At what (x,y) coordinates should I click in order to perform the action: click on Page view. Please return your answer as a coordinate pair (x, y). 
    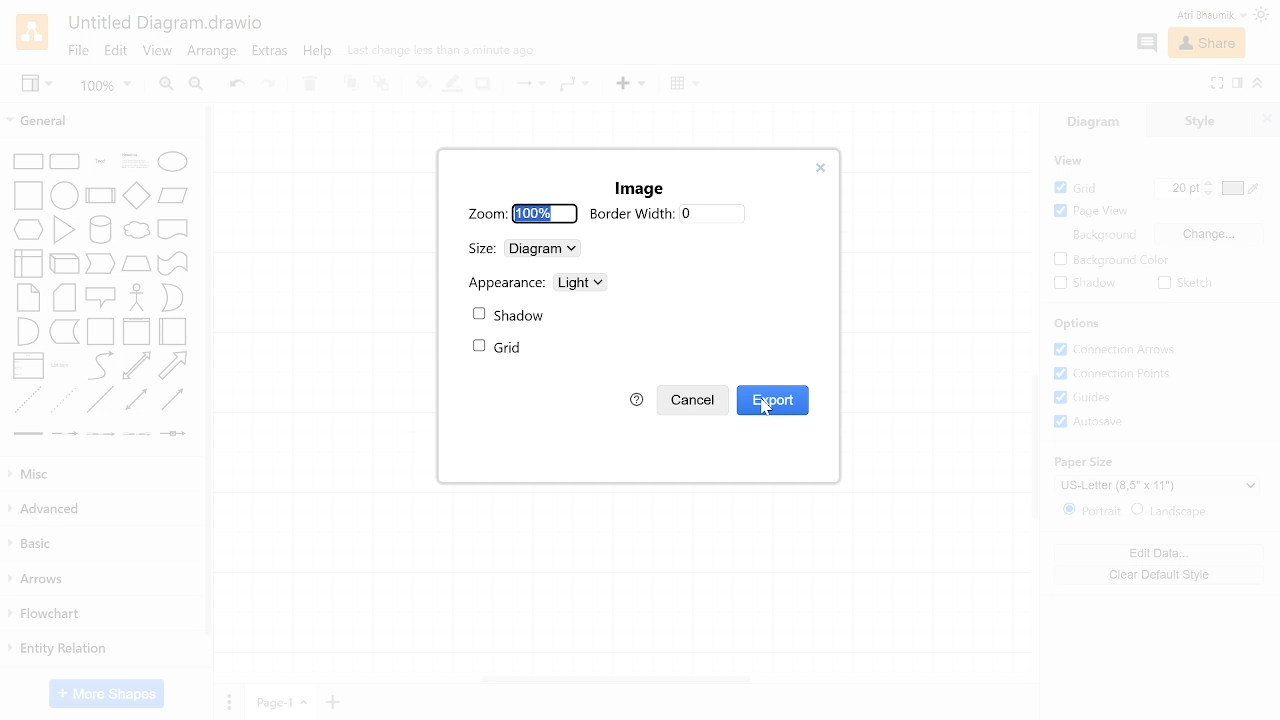
    Looking at the image, I should click on (1091, 211).